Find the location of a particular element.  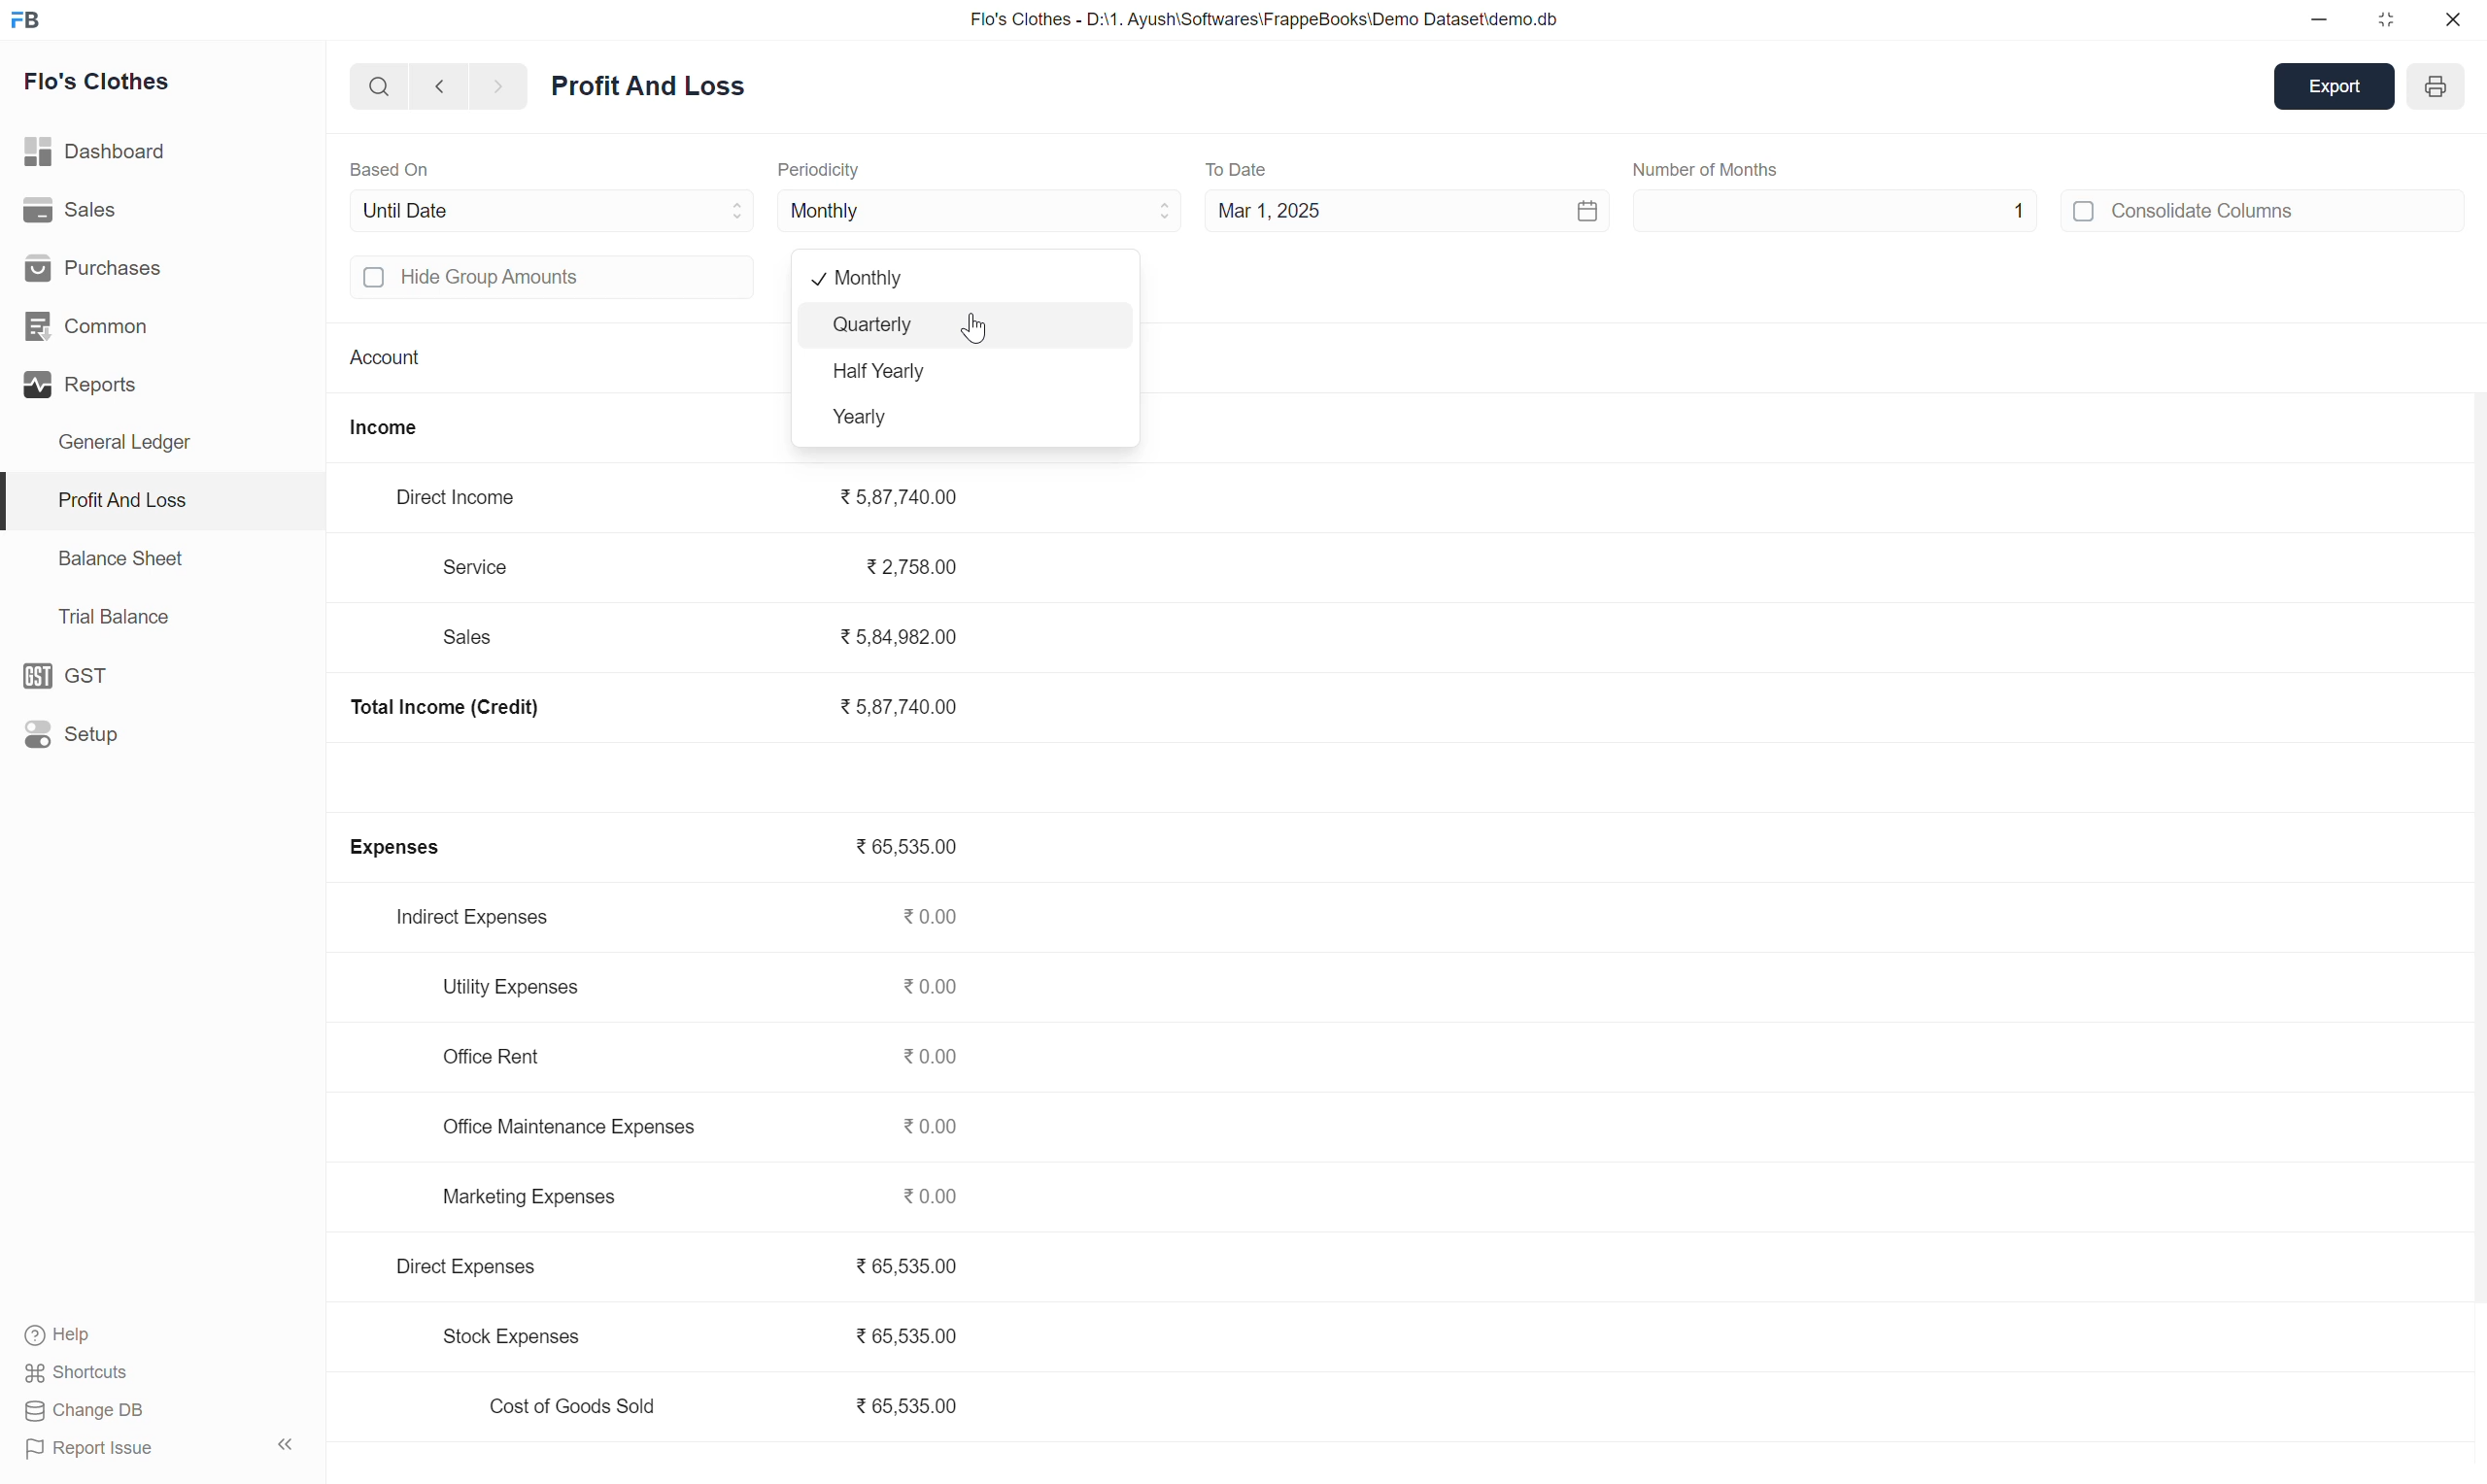

Common is located at coordinates (99, 328).